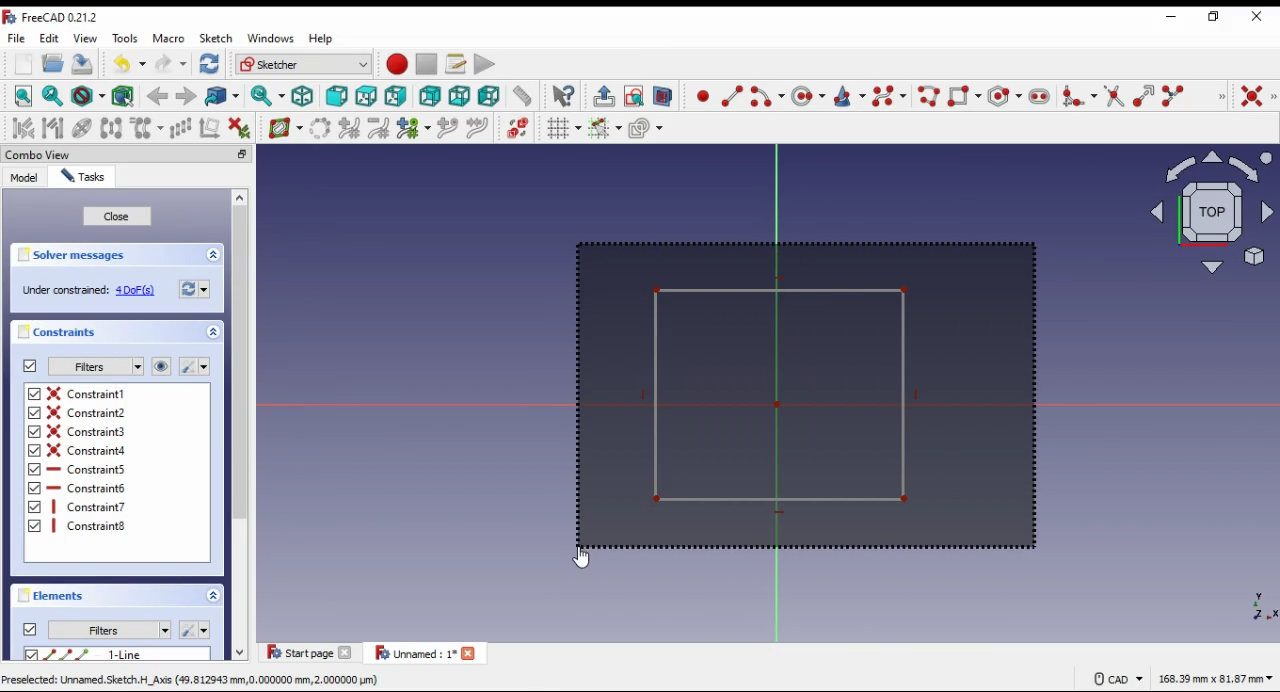 Image resolution: width=1280 pixels, height=692 pixels. I want to click on toggle snap, so click(606, 128).